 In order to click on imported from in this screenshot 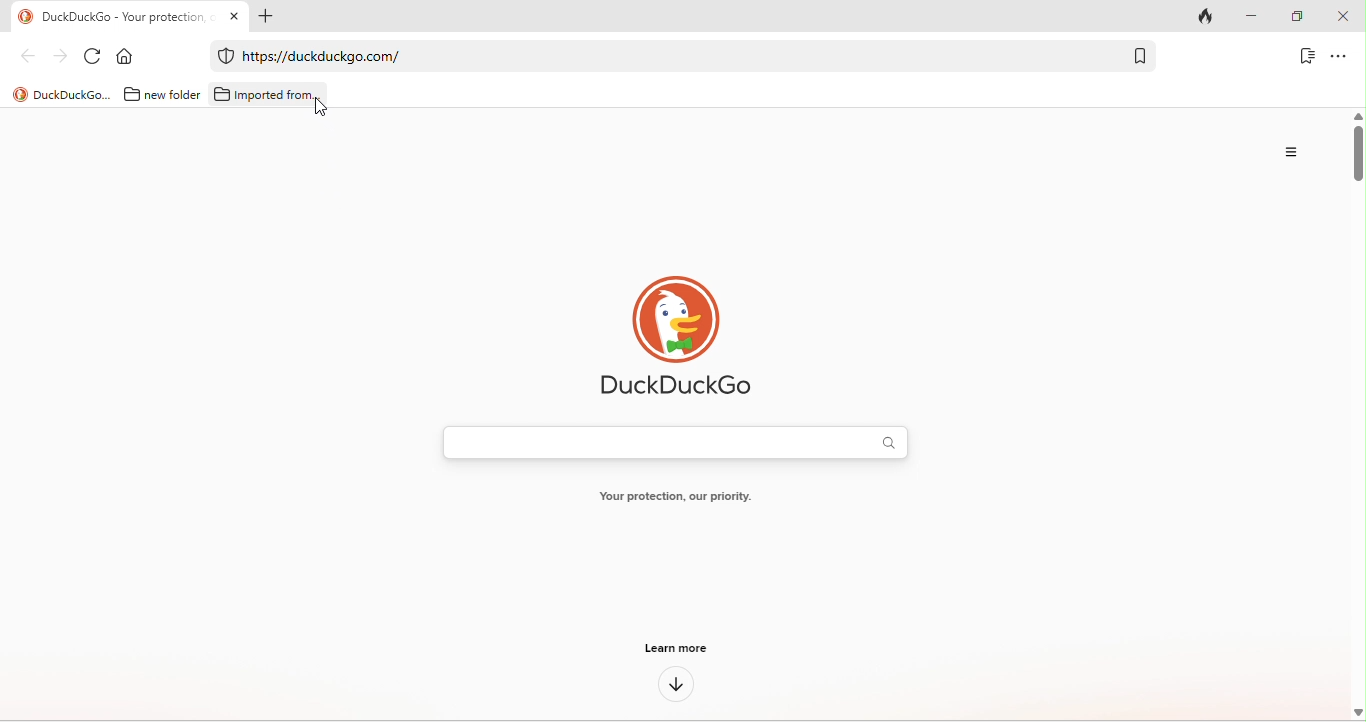, I will do `click(267, 91)`.